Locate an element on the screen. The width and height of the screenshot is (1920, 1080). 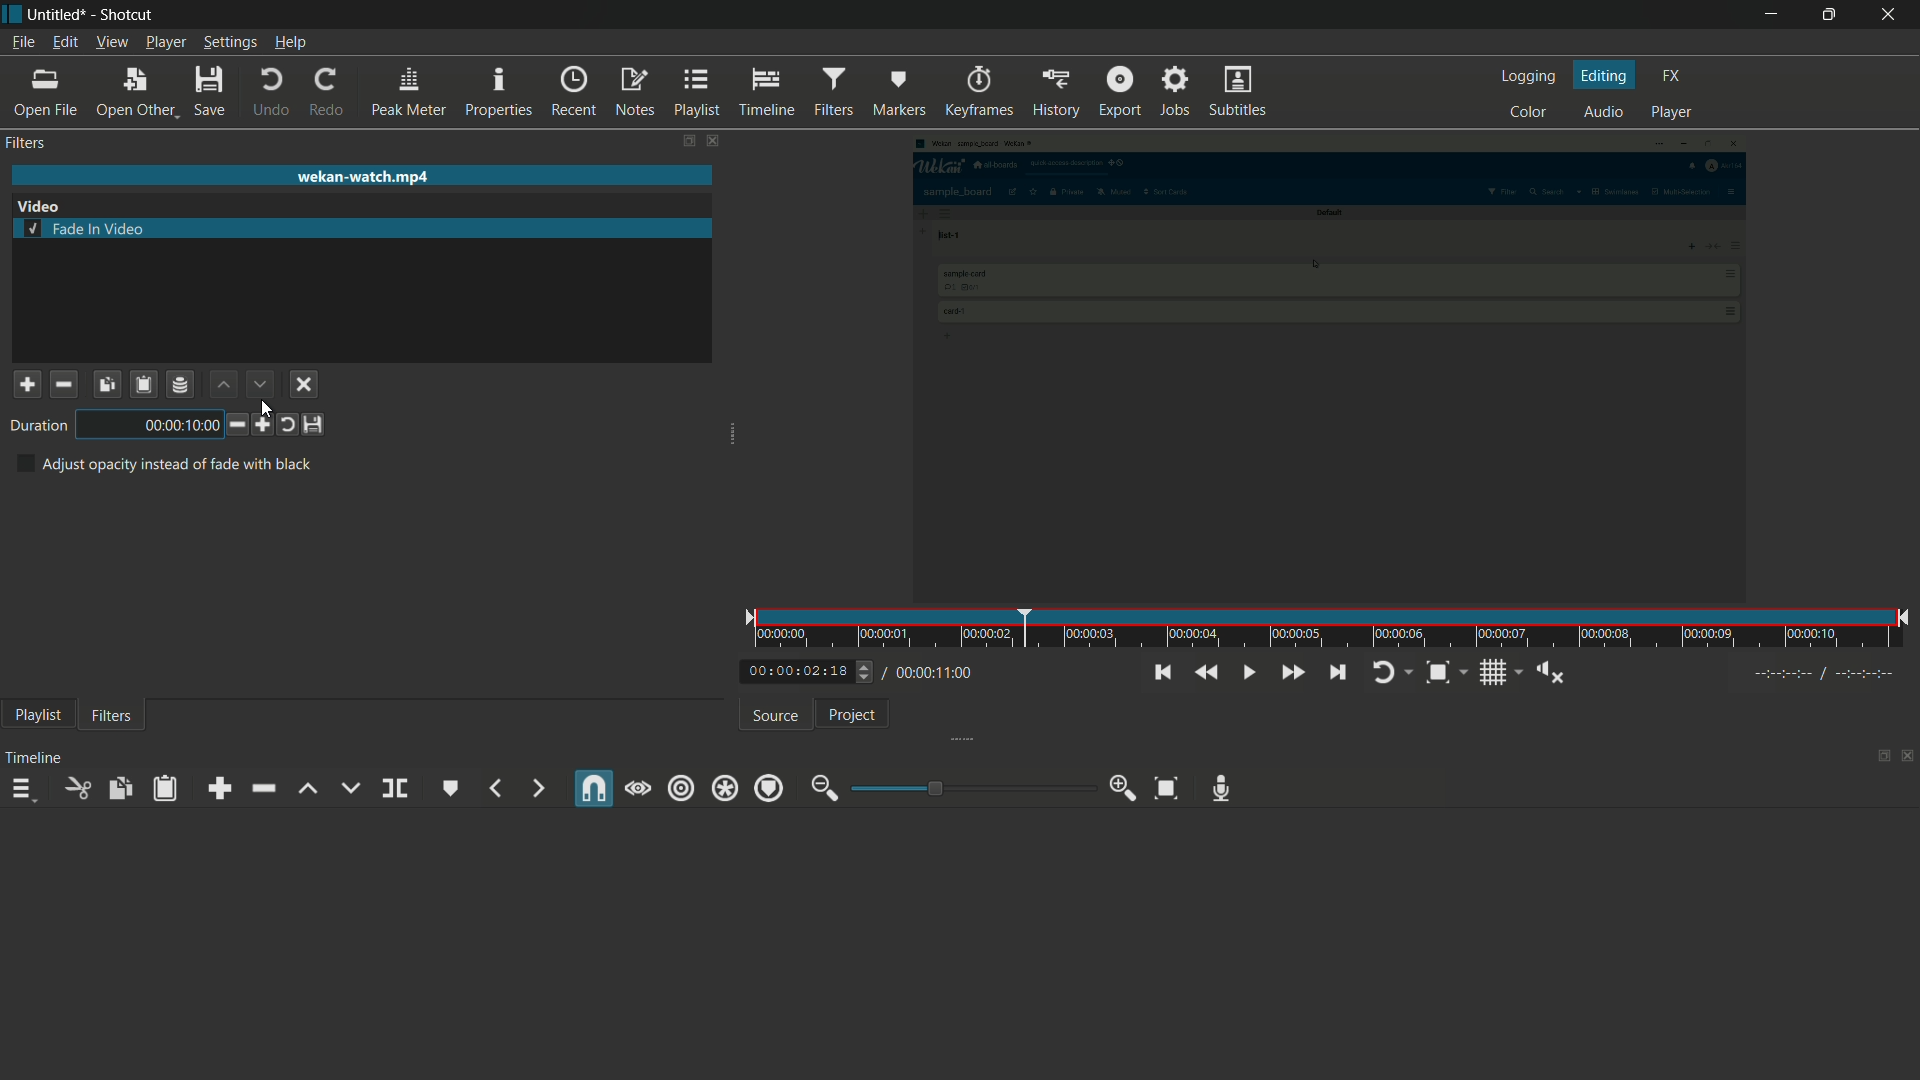
save is located at coordinates (208, 90).